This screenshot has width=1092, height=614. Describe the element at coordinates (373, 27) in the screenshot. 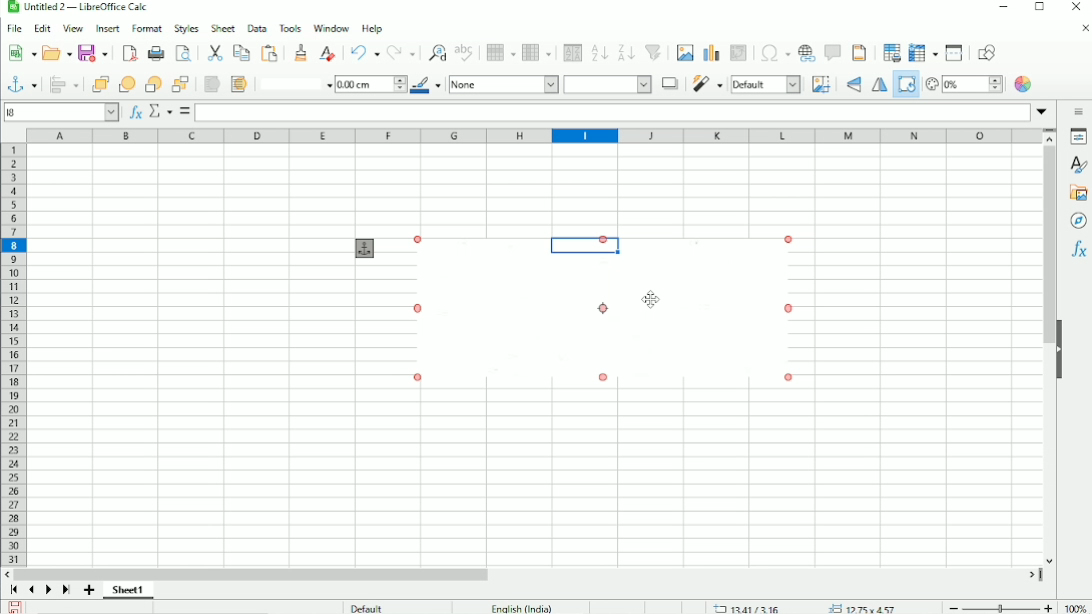

I see `Help` at that location.